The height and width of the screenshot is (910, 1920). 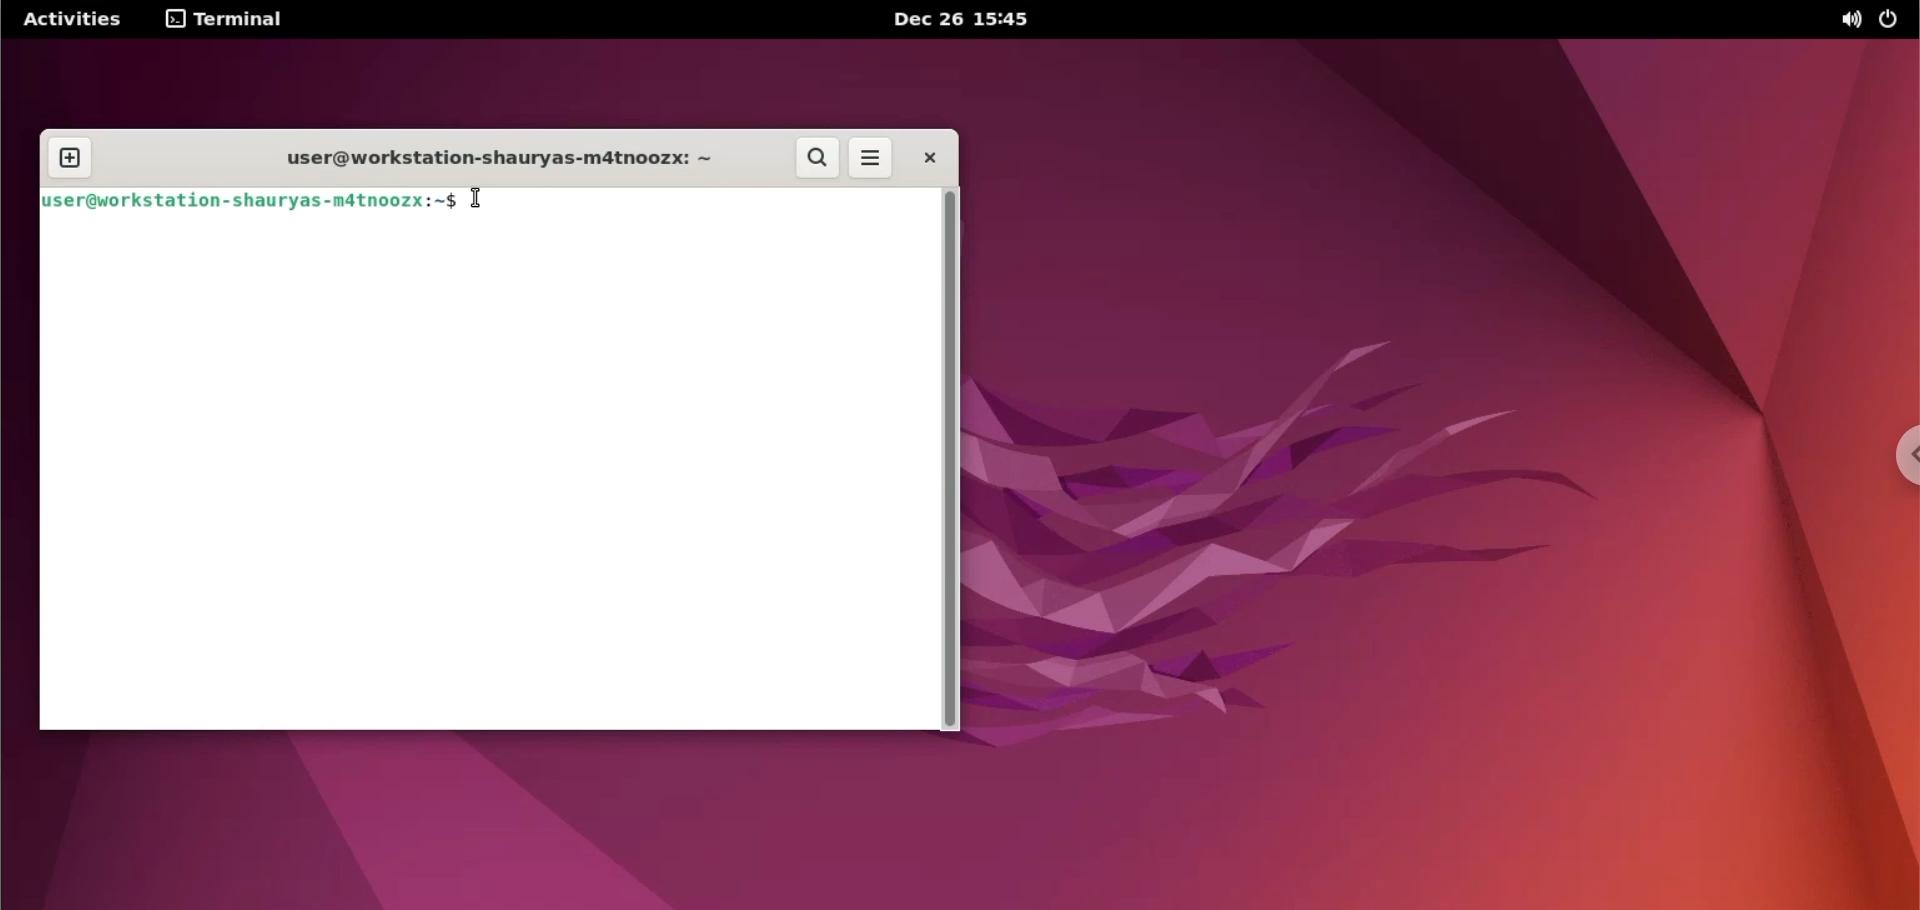 I want to click on command input box, so click(x=487, y=479).